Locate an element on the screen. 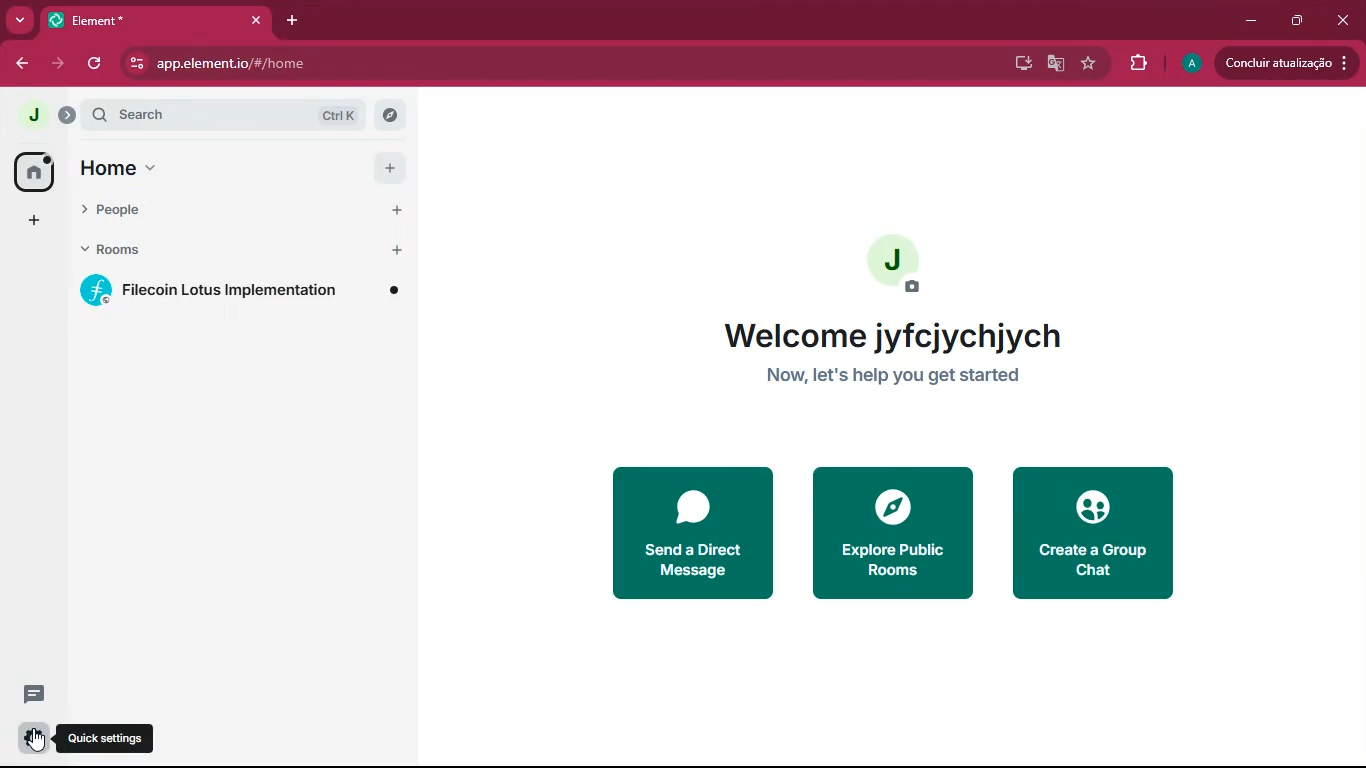 This screenshot has height=768, width=1366. add button is located at coordinates (388, 166).